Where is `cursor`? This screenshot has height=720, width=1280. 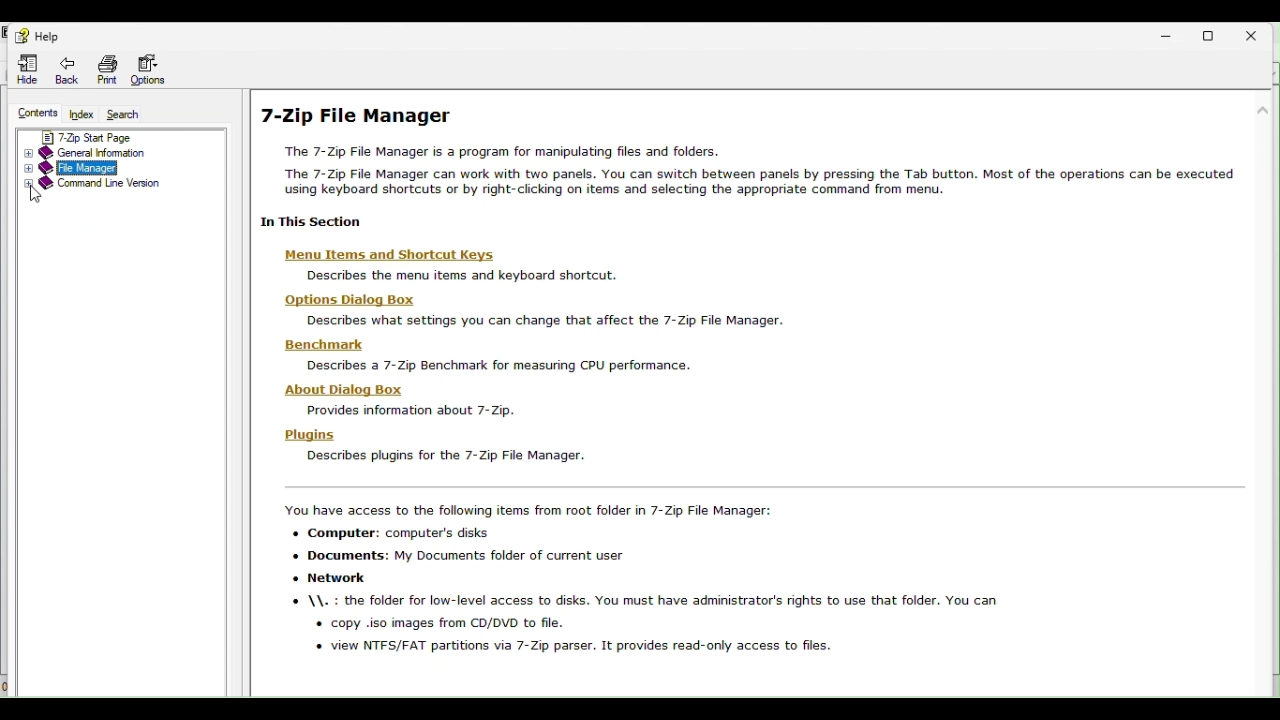 cursor is located at coordinates (37, 194).